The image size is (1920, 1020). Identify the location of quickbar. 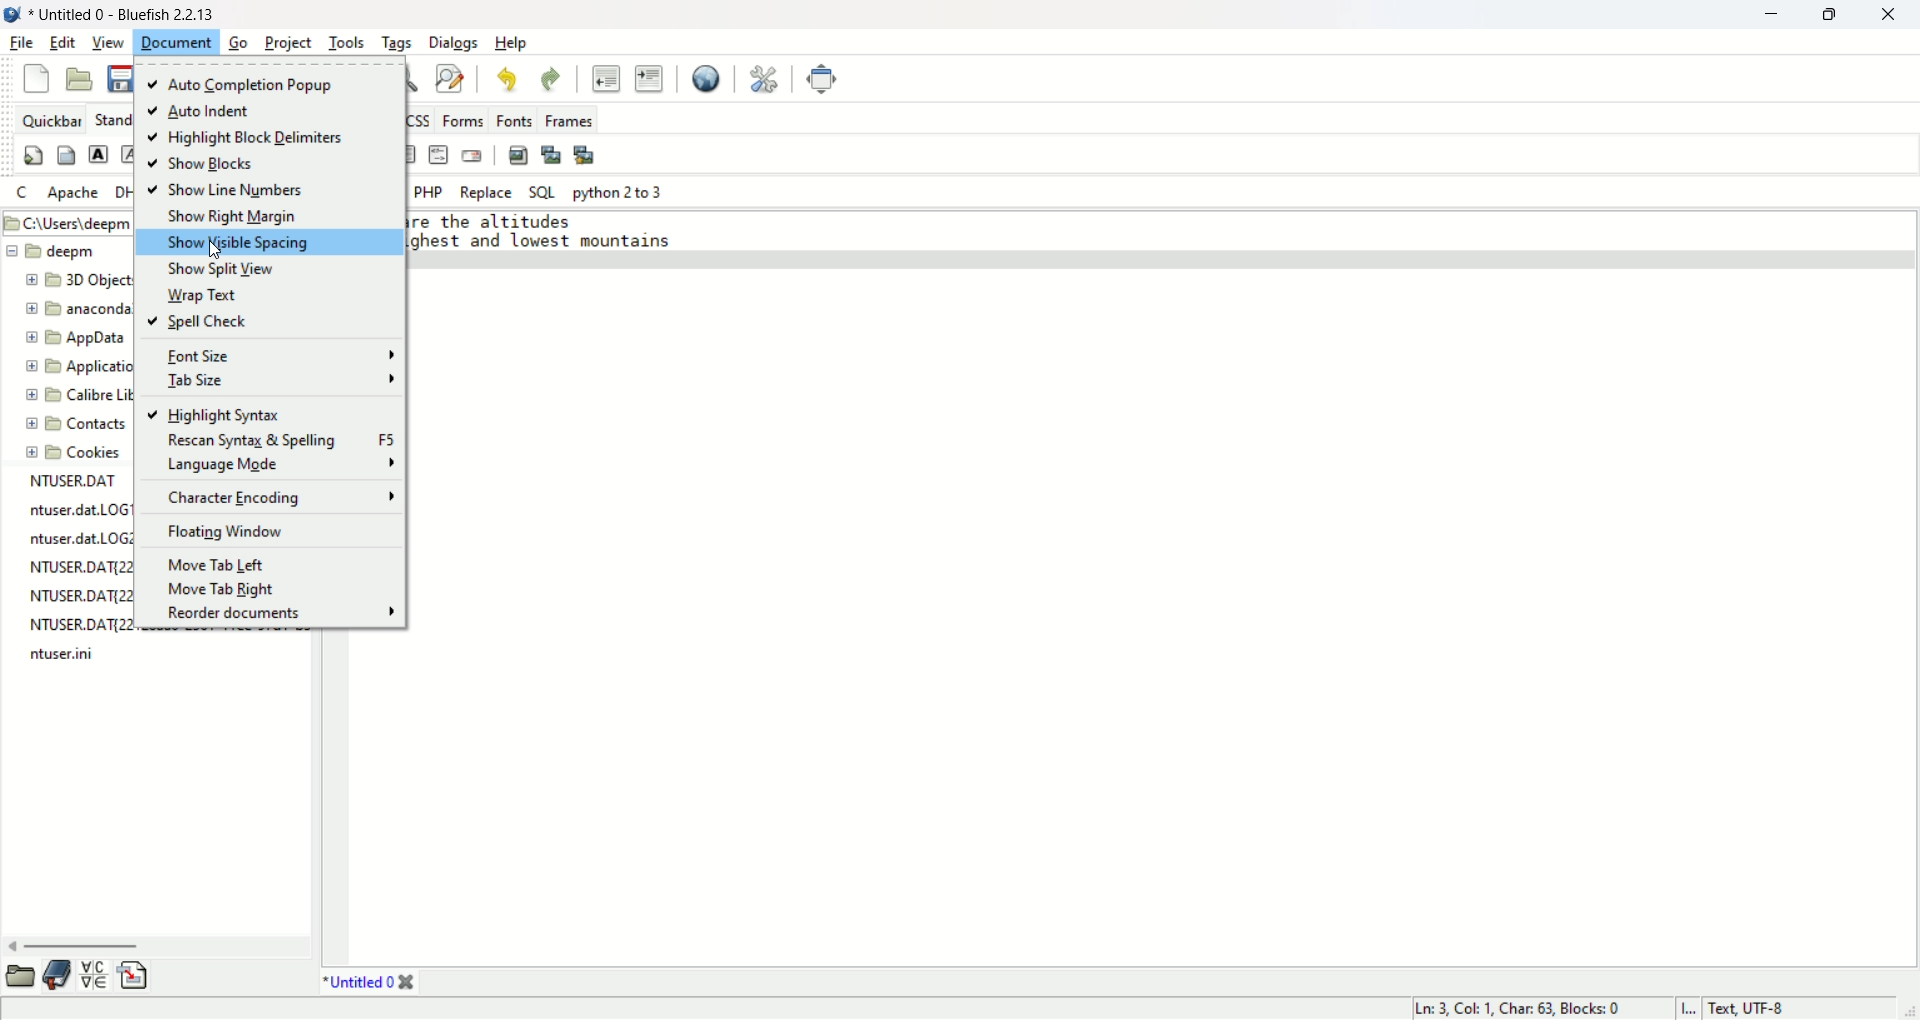
(51, 117).